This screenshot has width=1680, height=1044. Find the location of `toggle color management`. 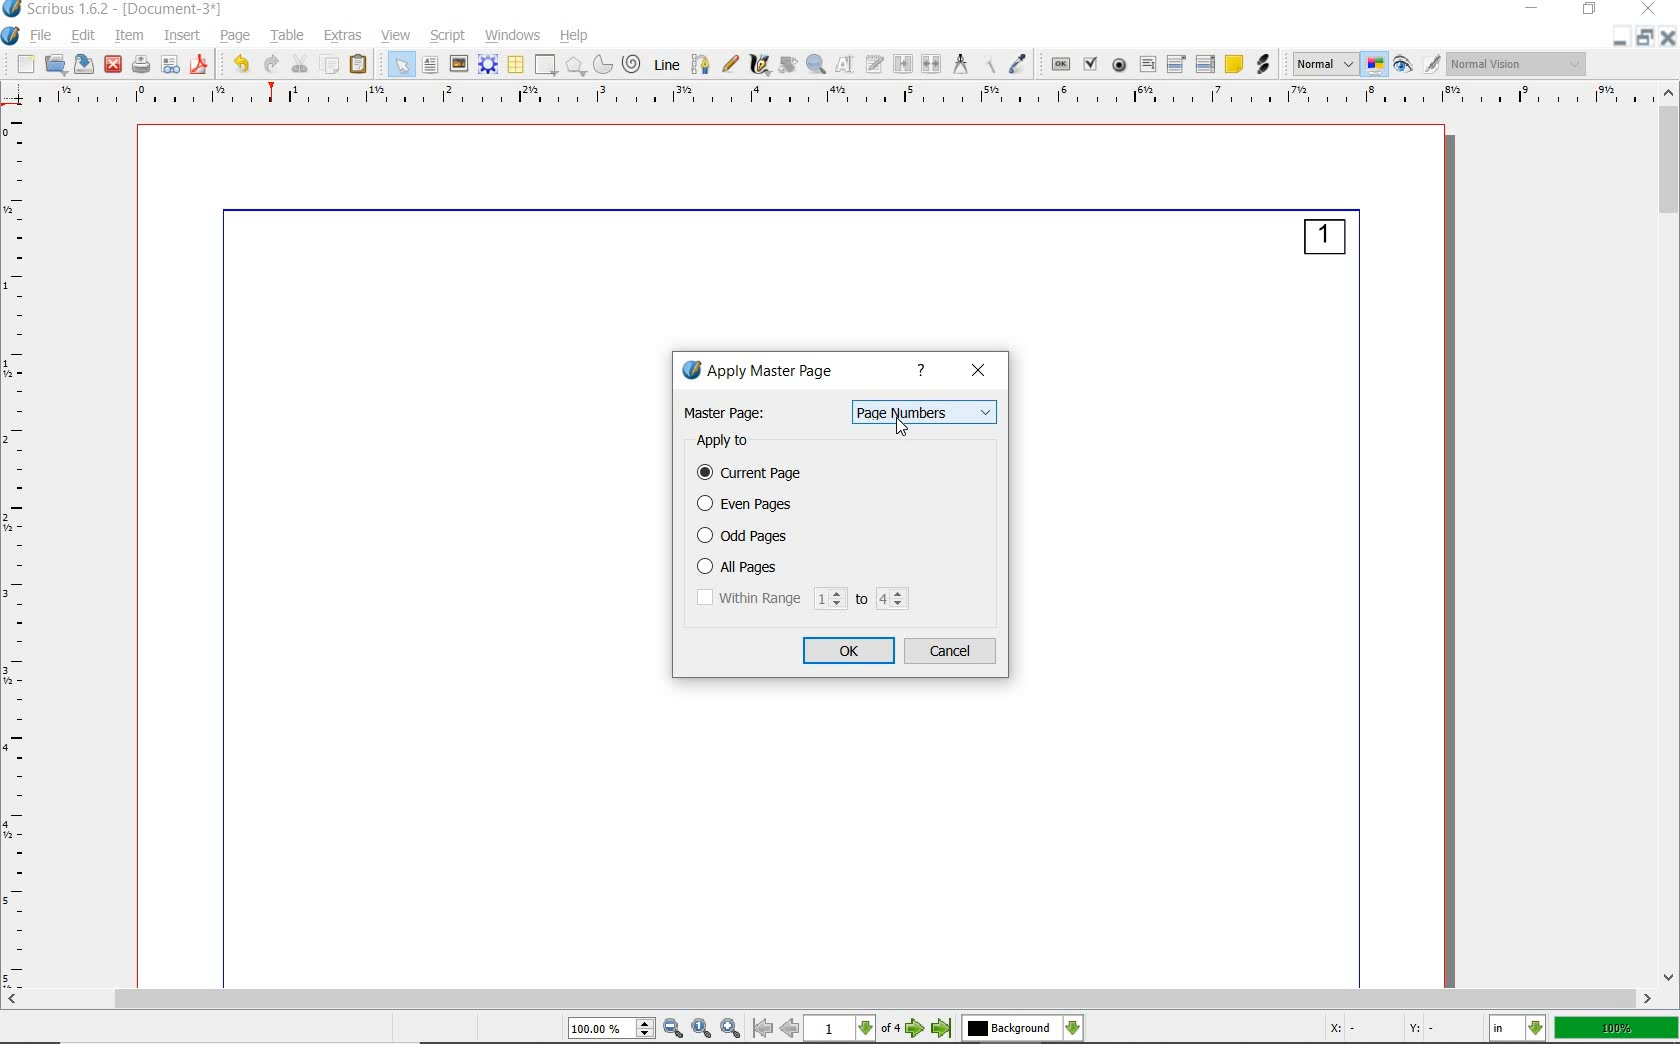

toggle color management is located at coordinates (1377, 64).